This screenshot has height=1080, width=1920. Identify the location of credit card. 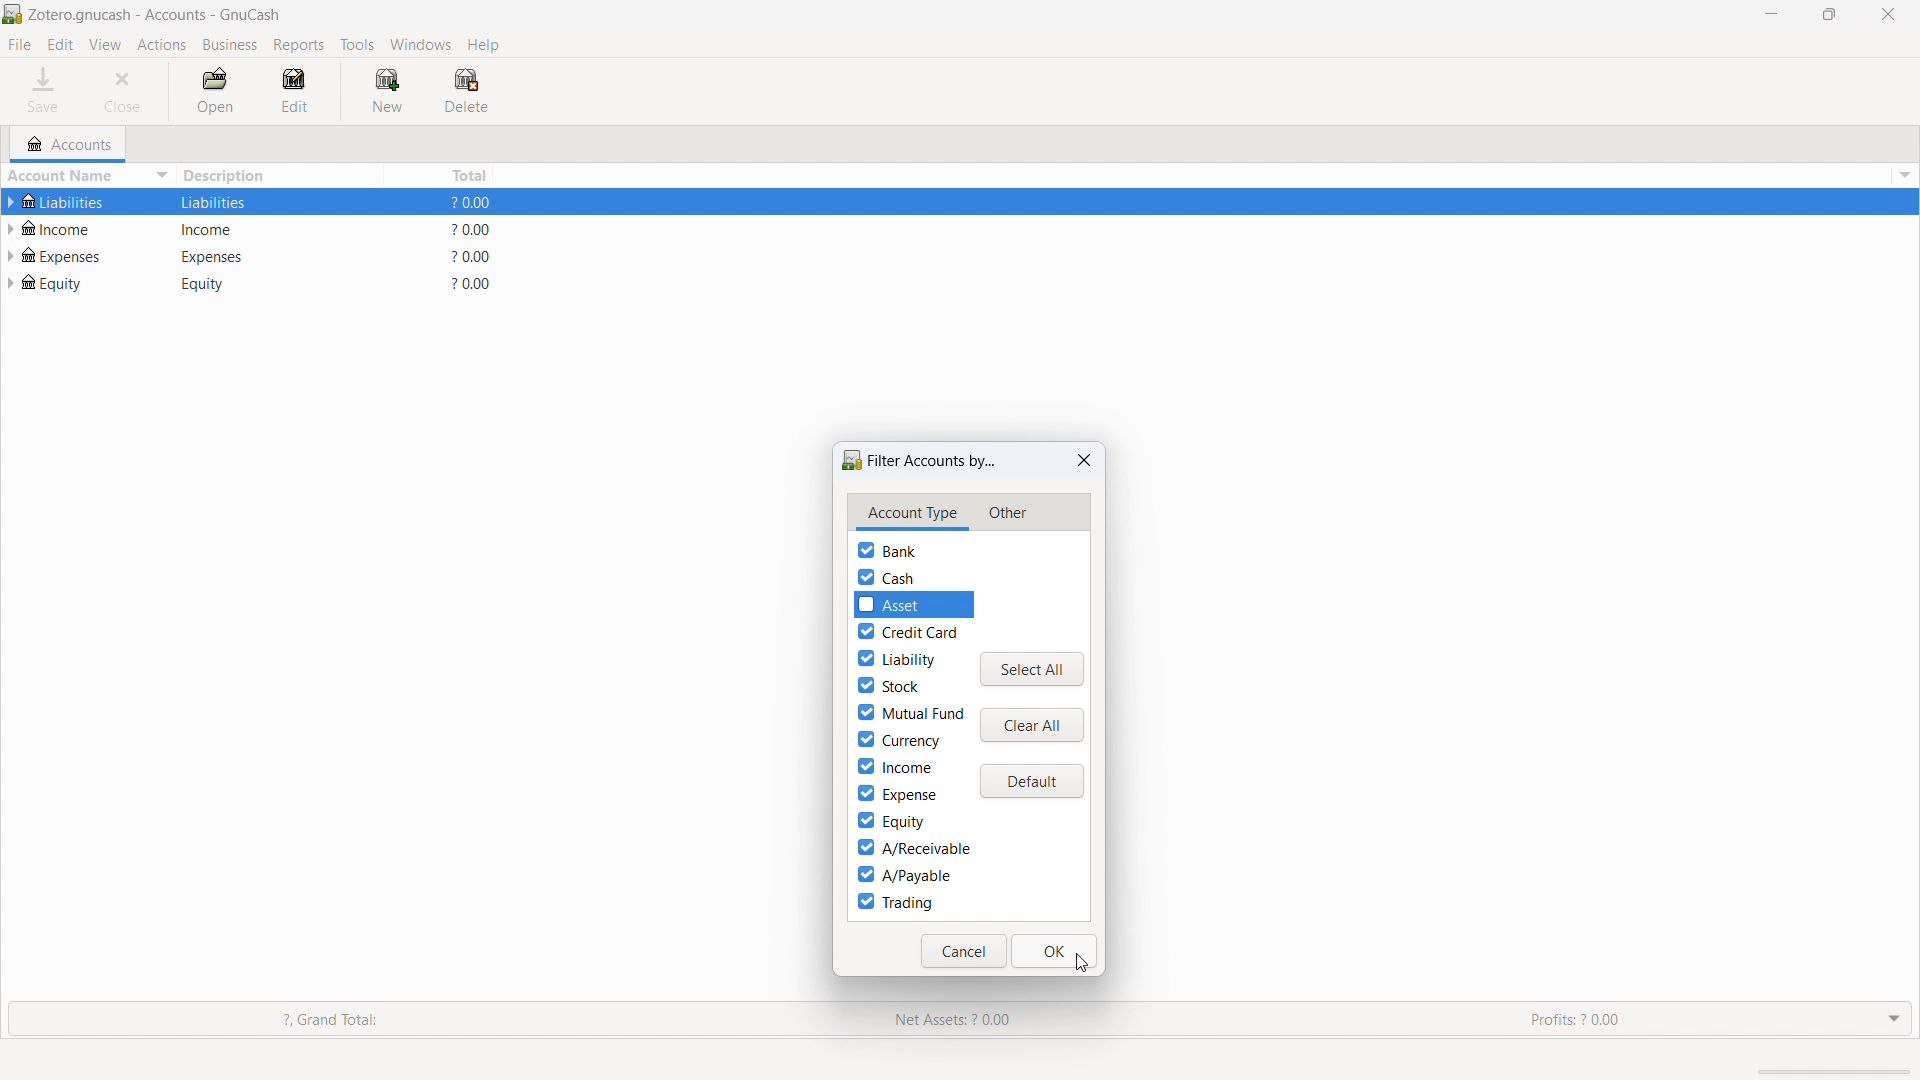
(909, 631).